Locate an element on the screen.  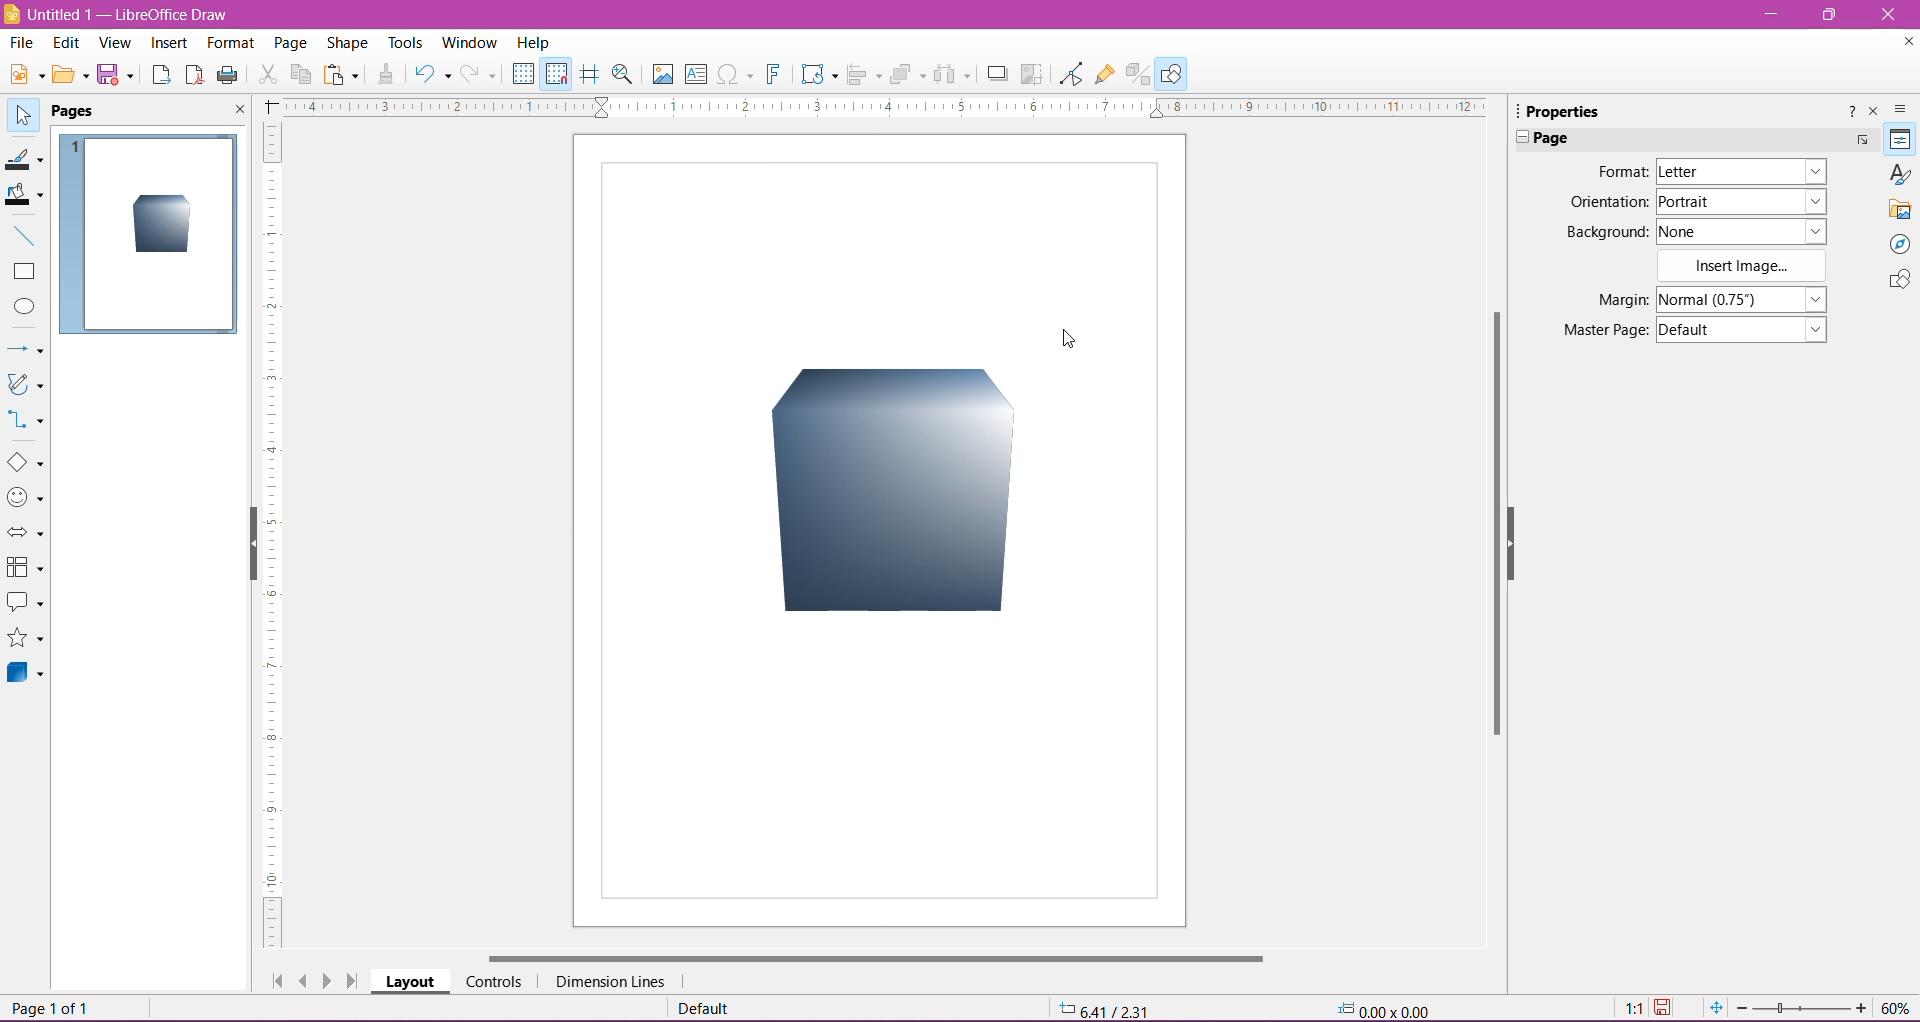
New is located at coordinates (24, 73).